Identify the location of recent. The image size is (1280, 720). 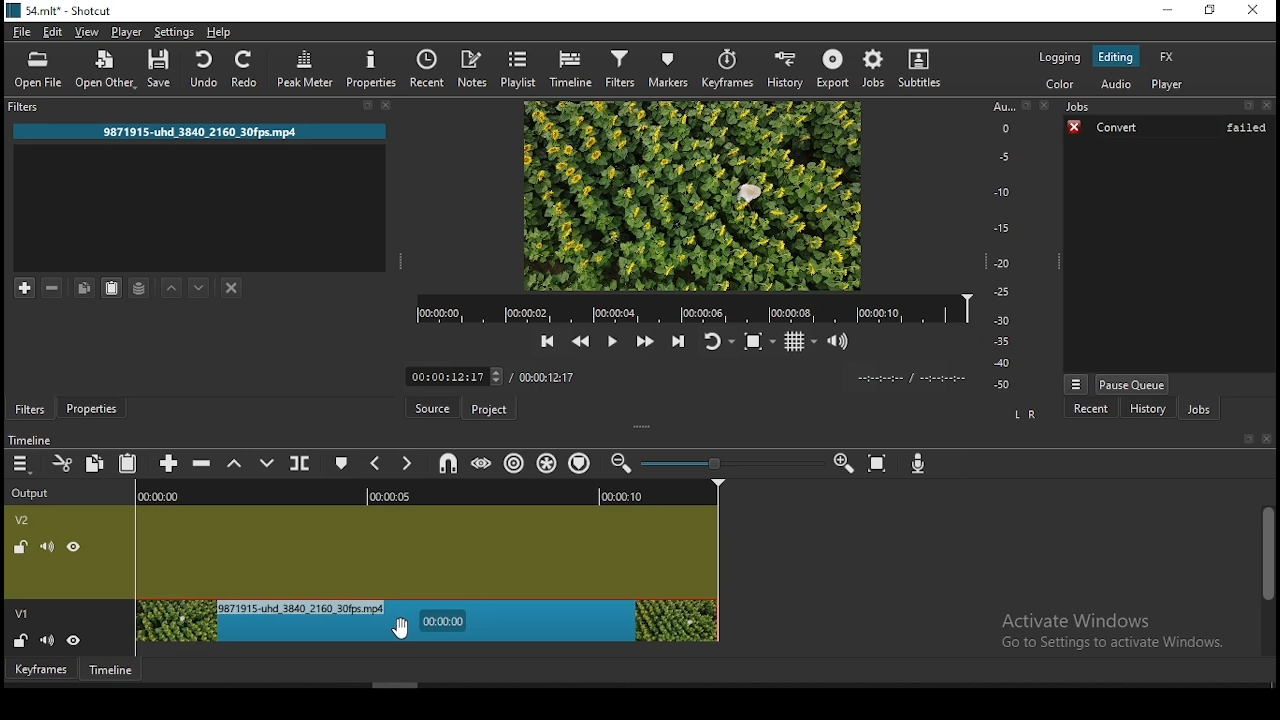
(430, 69).